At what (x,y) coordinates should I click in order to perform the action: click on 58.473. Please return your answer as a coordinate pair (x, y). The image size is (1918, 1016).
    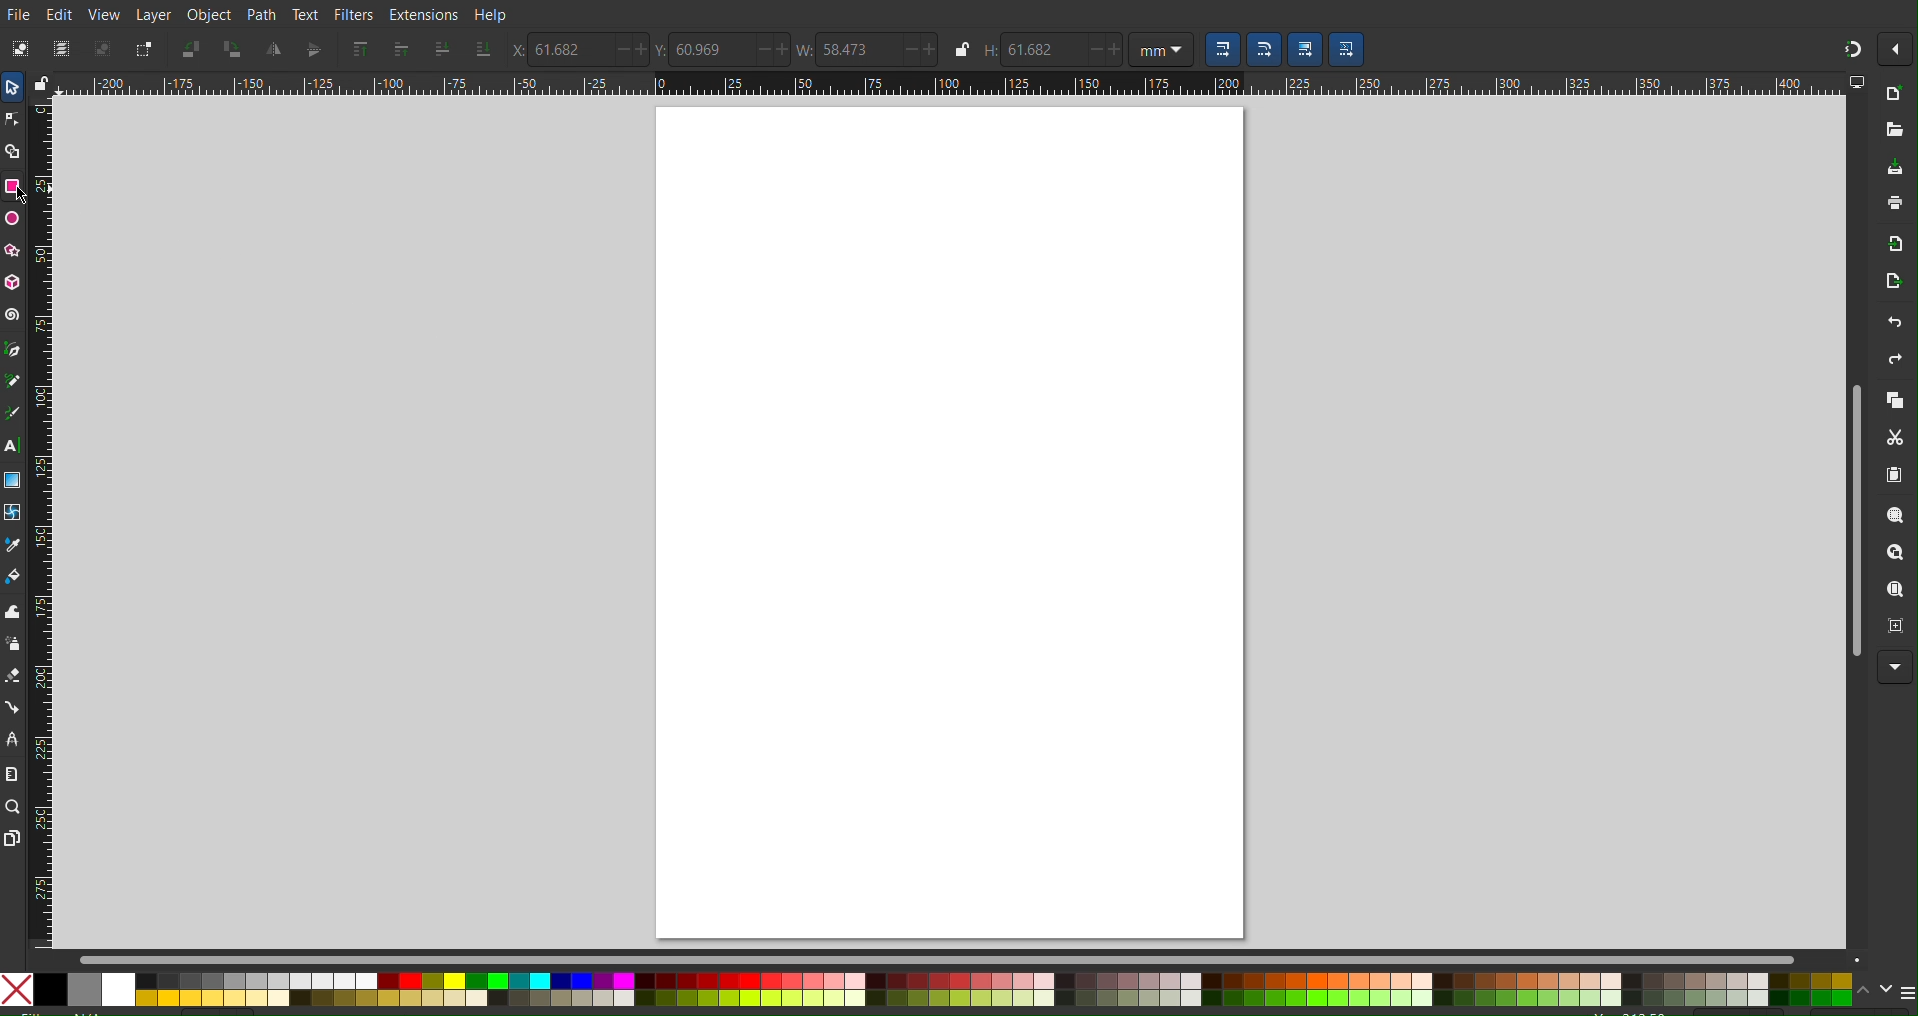
    Looking at the image, I should click on (856, 51).